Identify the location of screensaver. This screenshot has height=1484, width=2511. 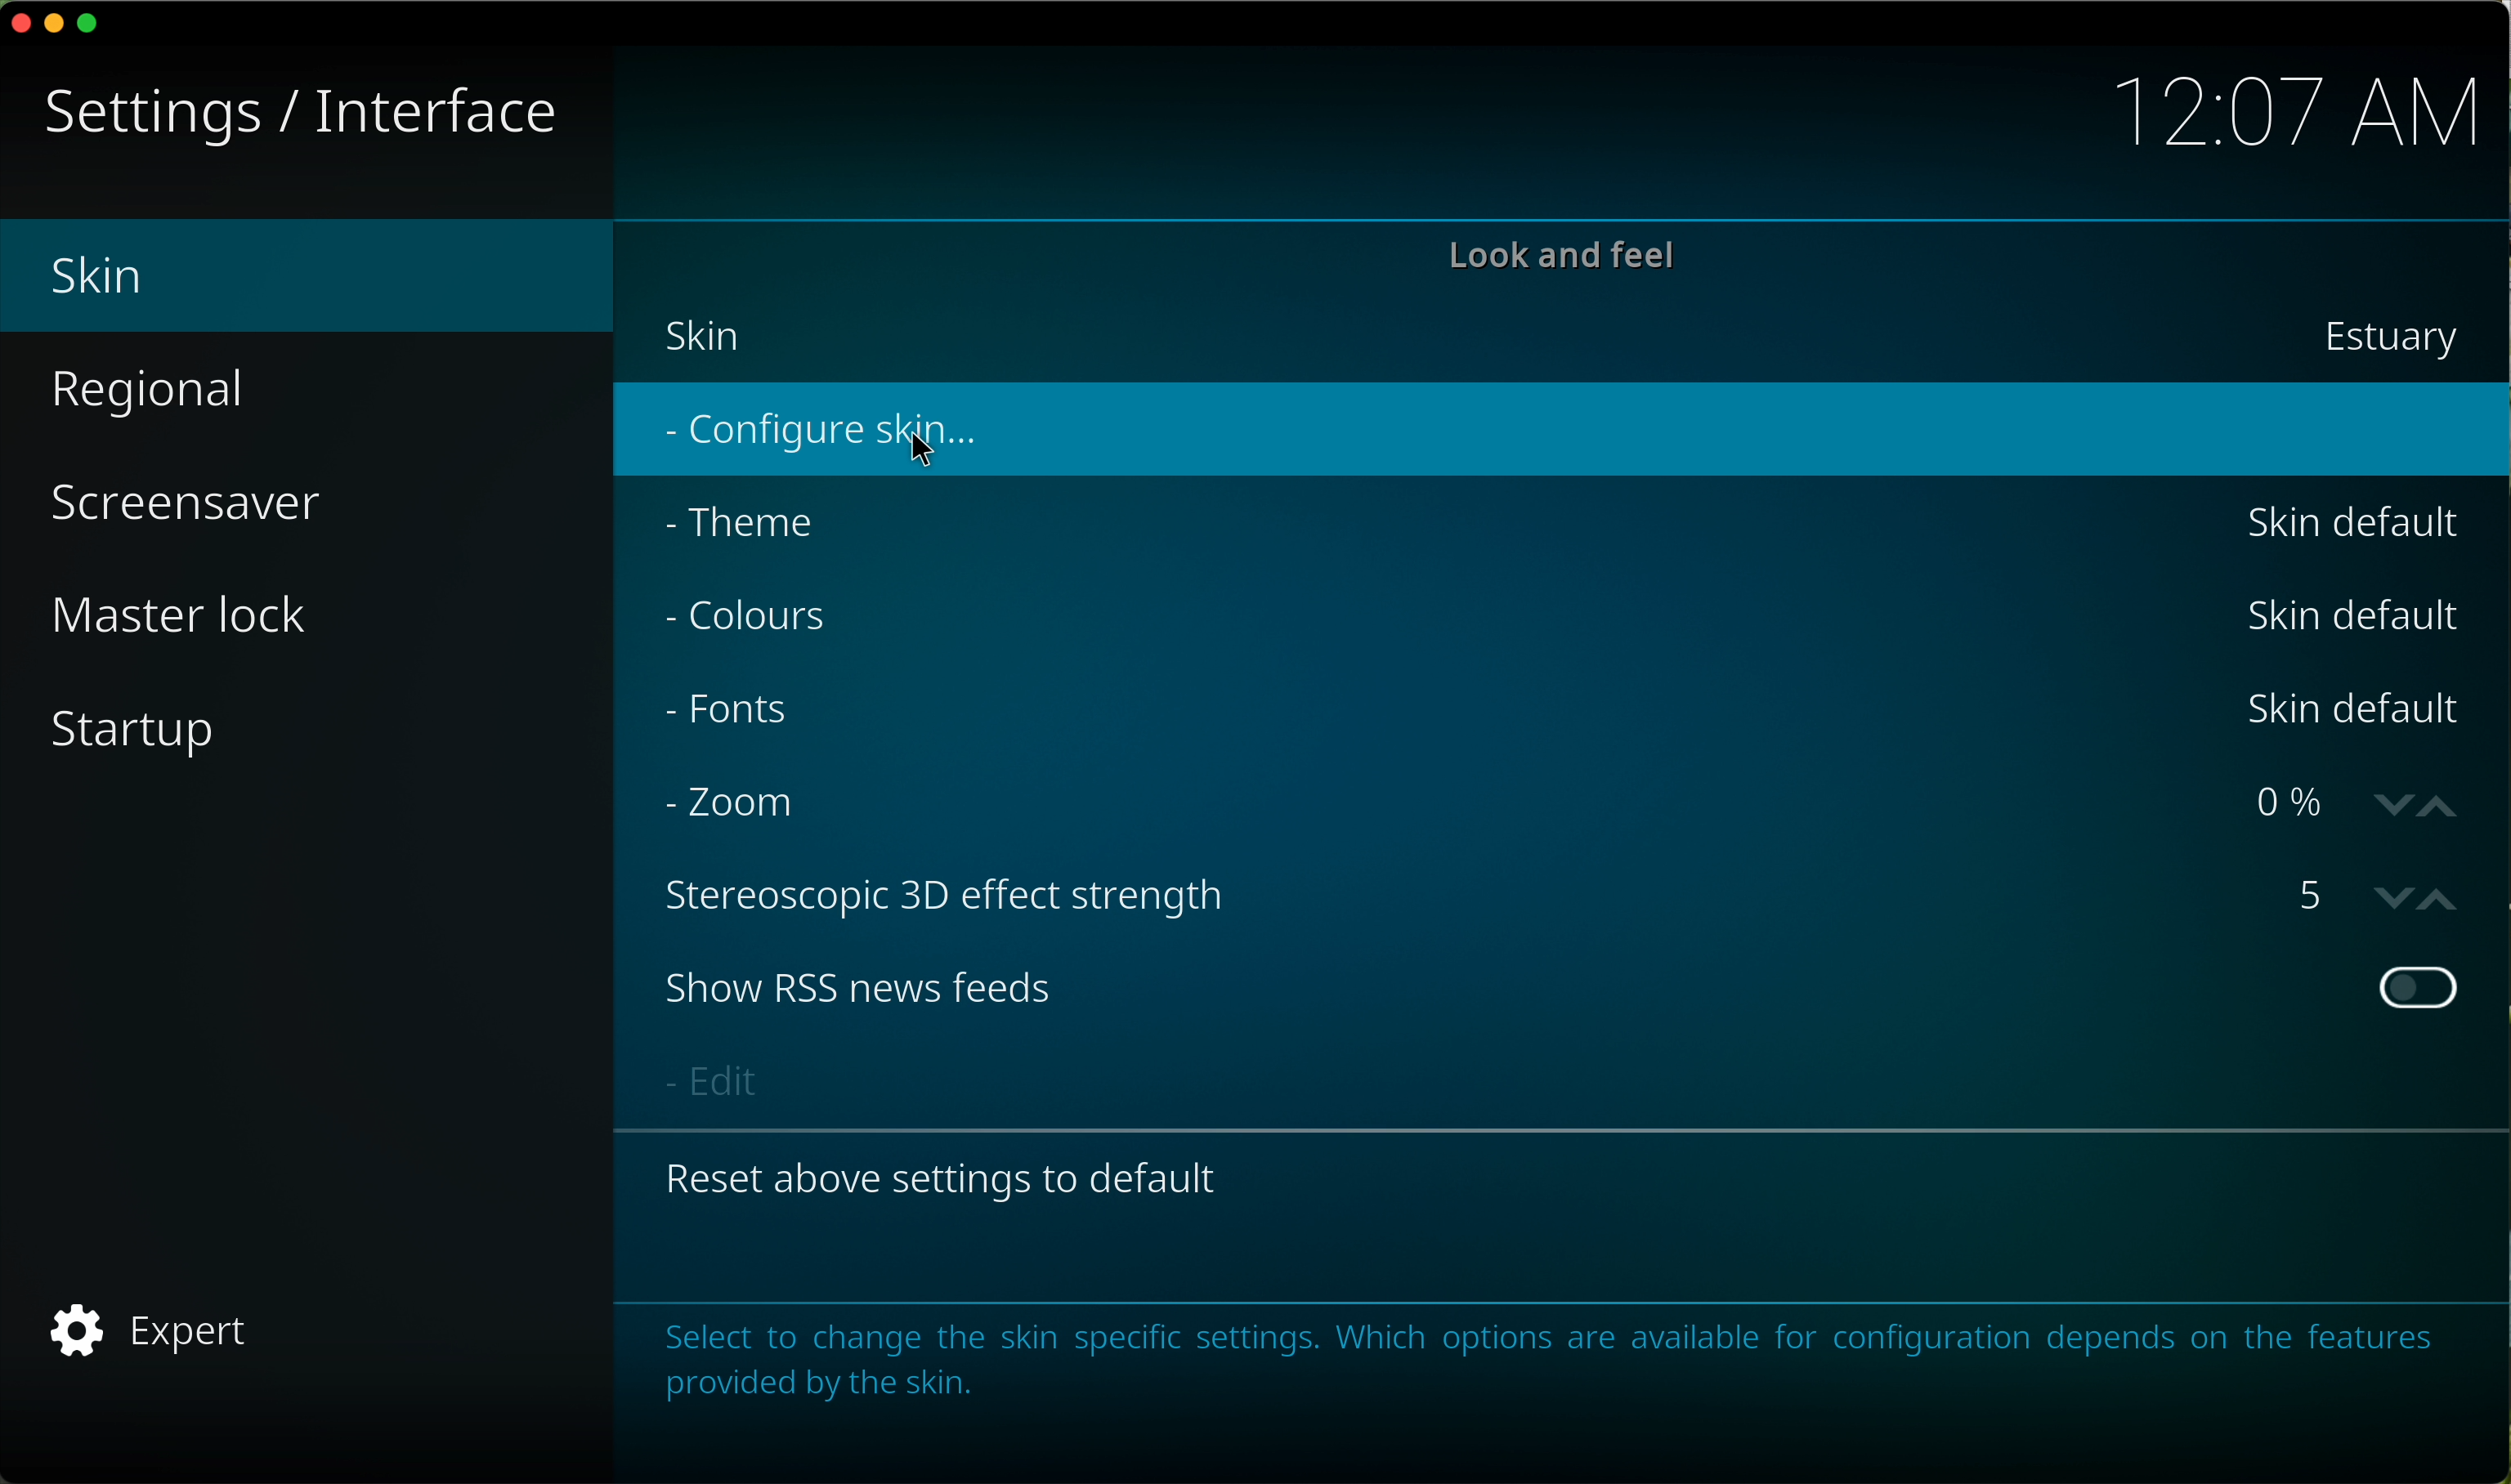
(182, 507).